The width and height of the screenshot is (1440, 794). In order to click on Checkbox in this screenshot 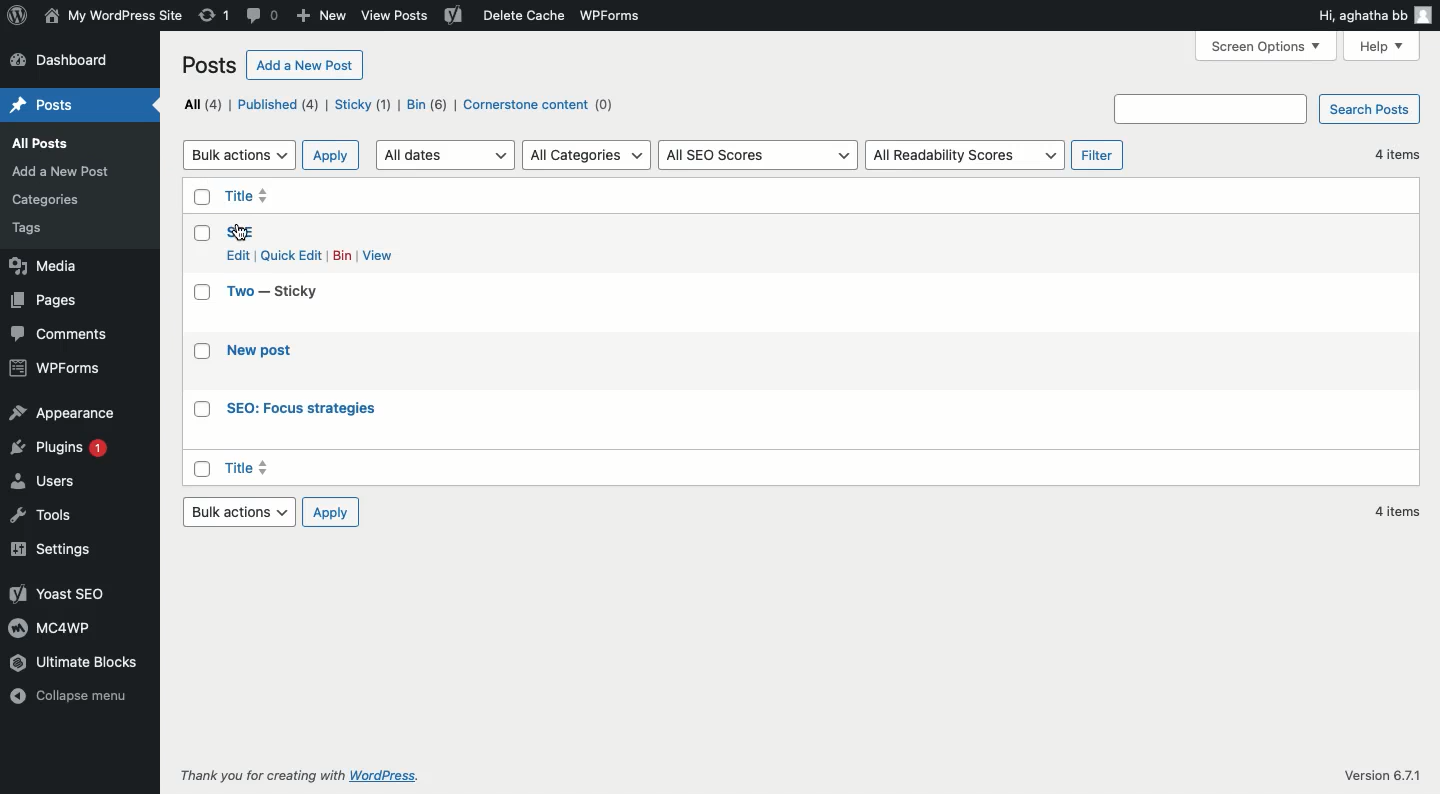, I will do `click(200, 335)`.